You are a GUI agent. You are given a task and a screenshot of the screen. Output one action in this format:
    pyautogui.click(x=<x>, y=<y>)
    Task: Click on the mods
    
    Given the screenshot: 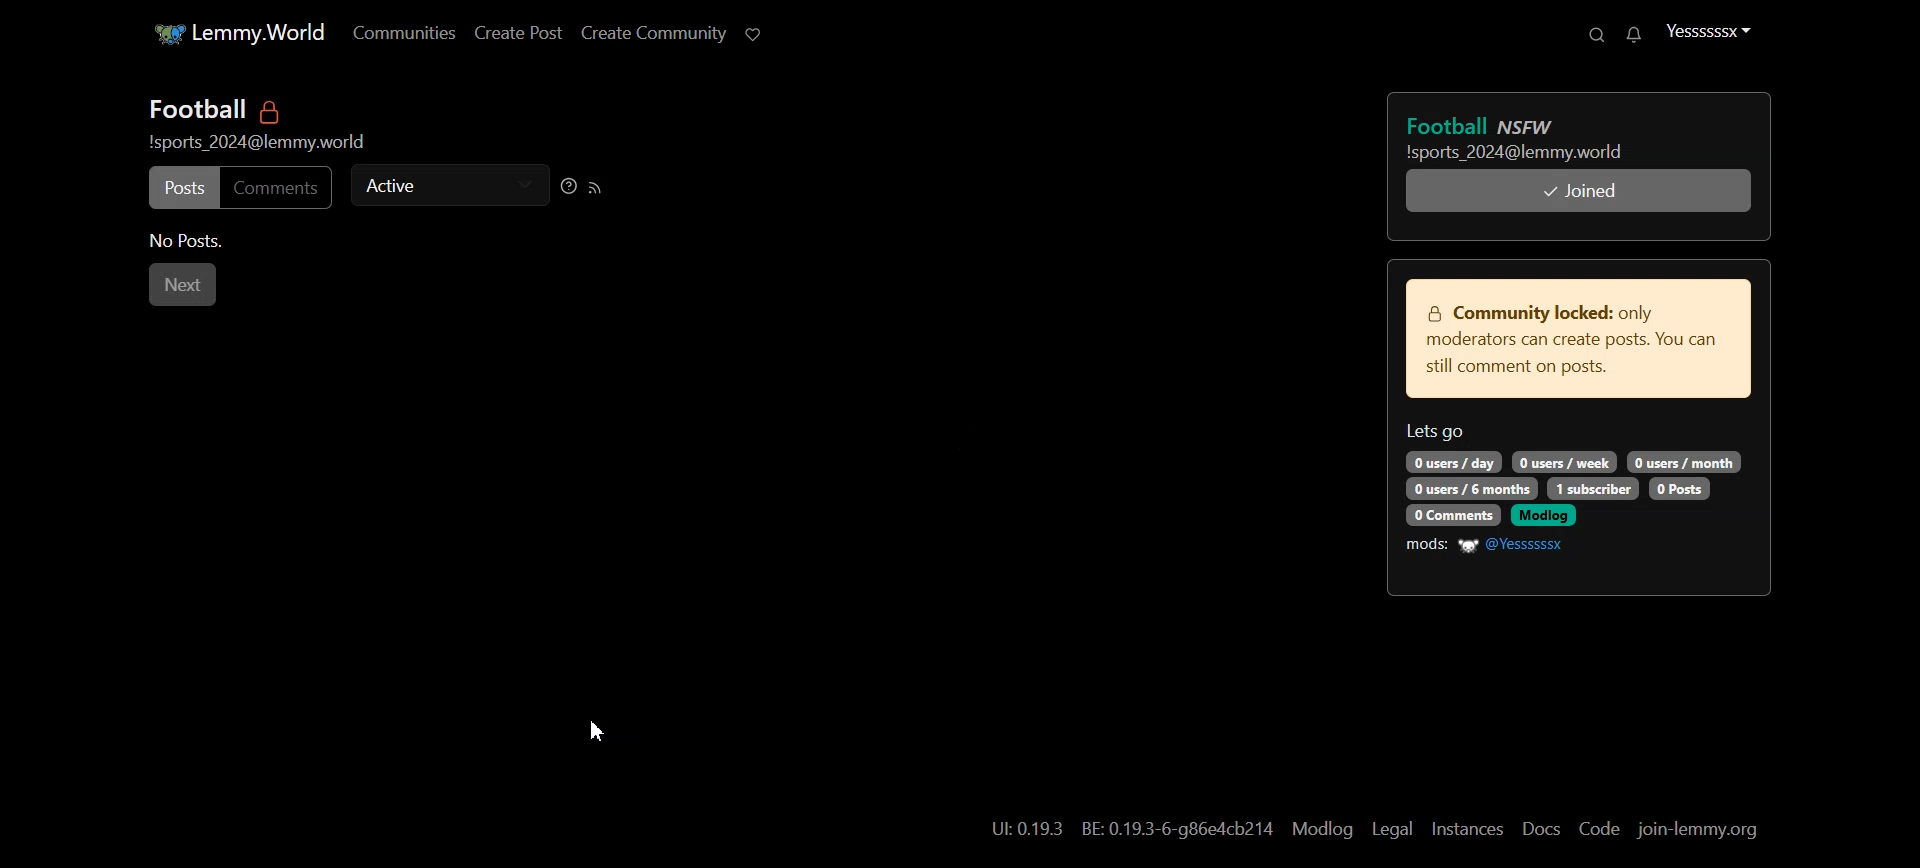 What is the action you would take?
    pyautogui.click(x=1427, y=545)
    